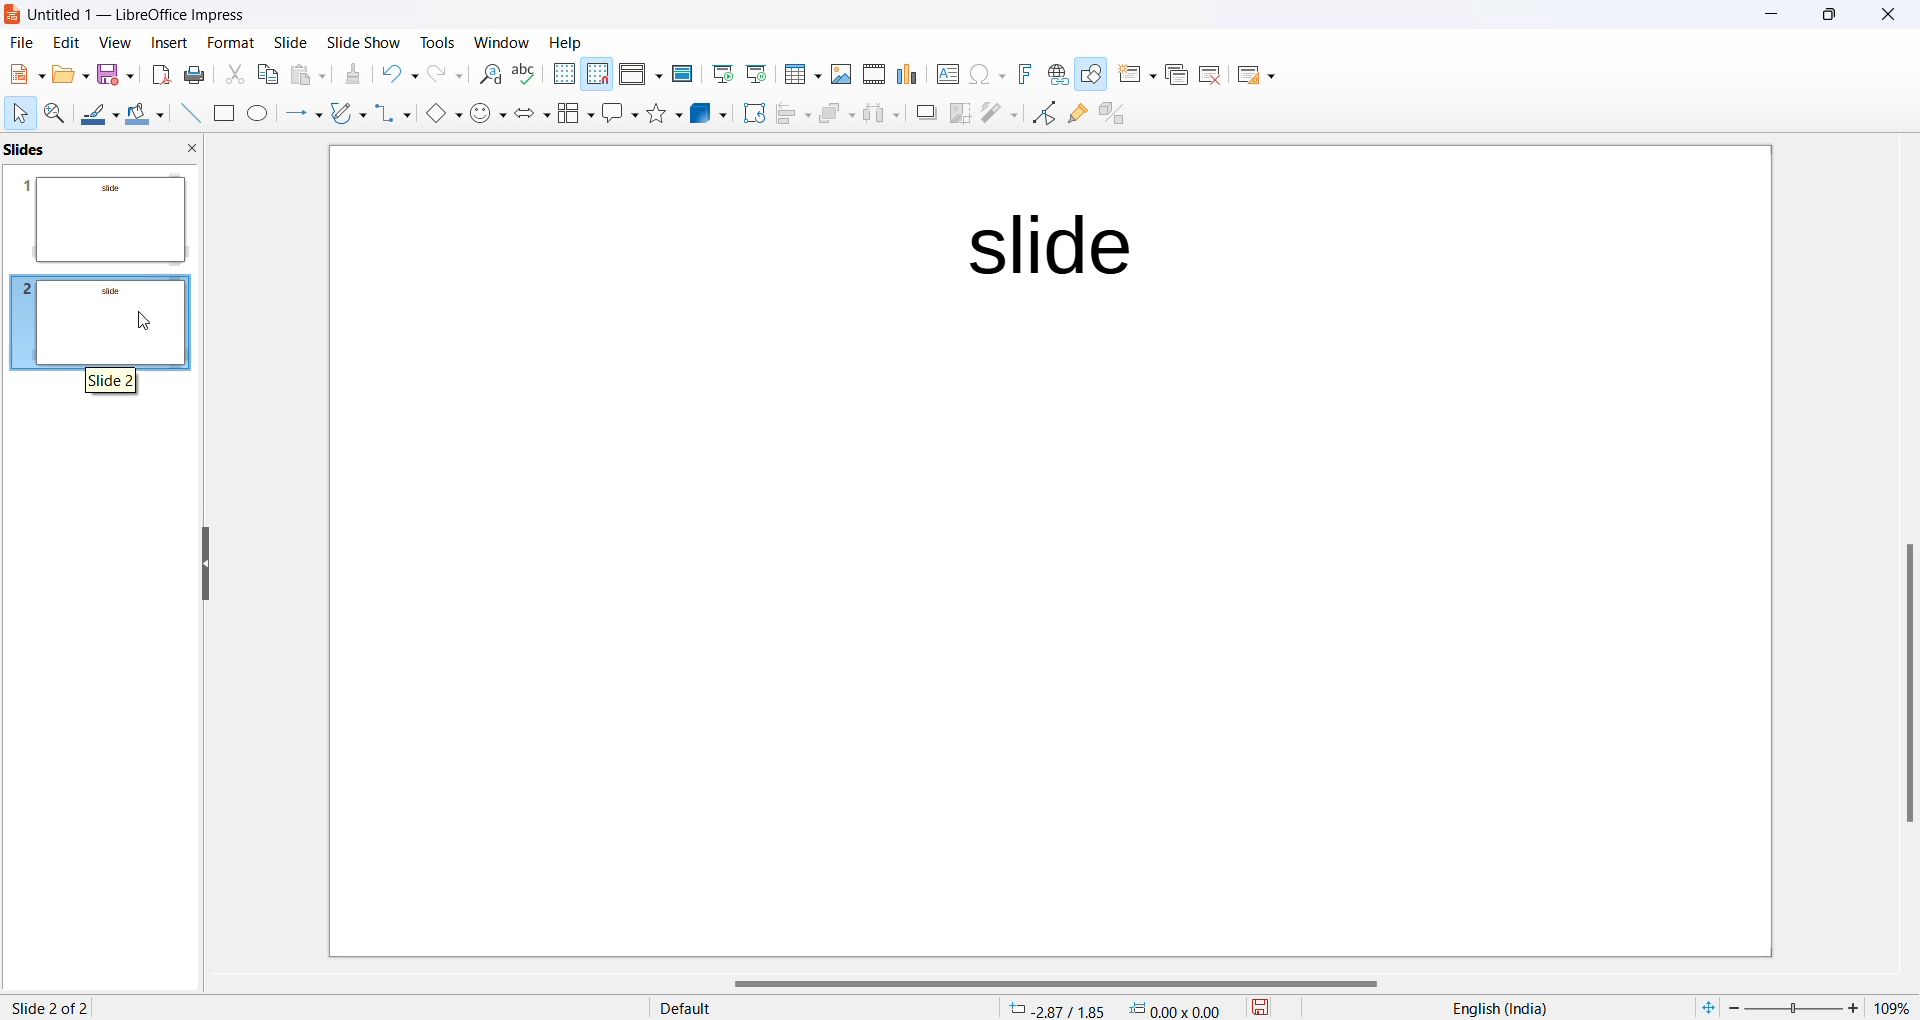 The width and height of the screenshot is (1920, 1020). I want to click on cursor location: -2.87/1.85, so click(1057, 1009).